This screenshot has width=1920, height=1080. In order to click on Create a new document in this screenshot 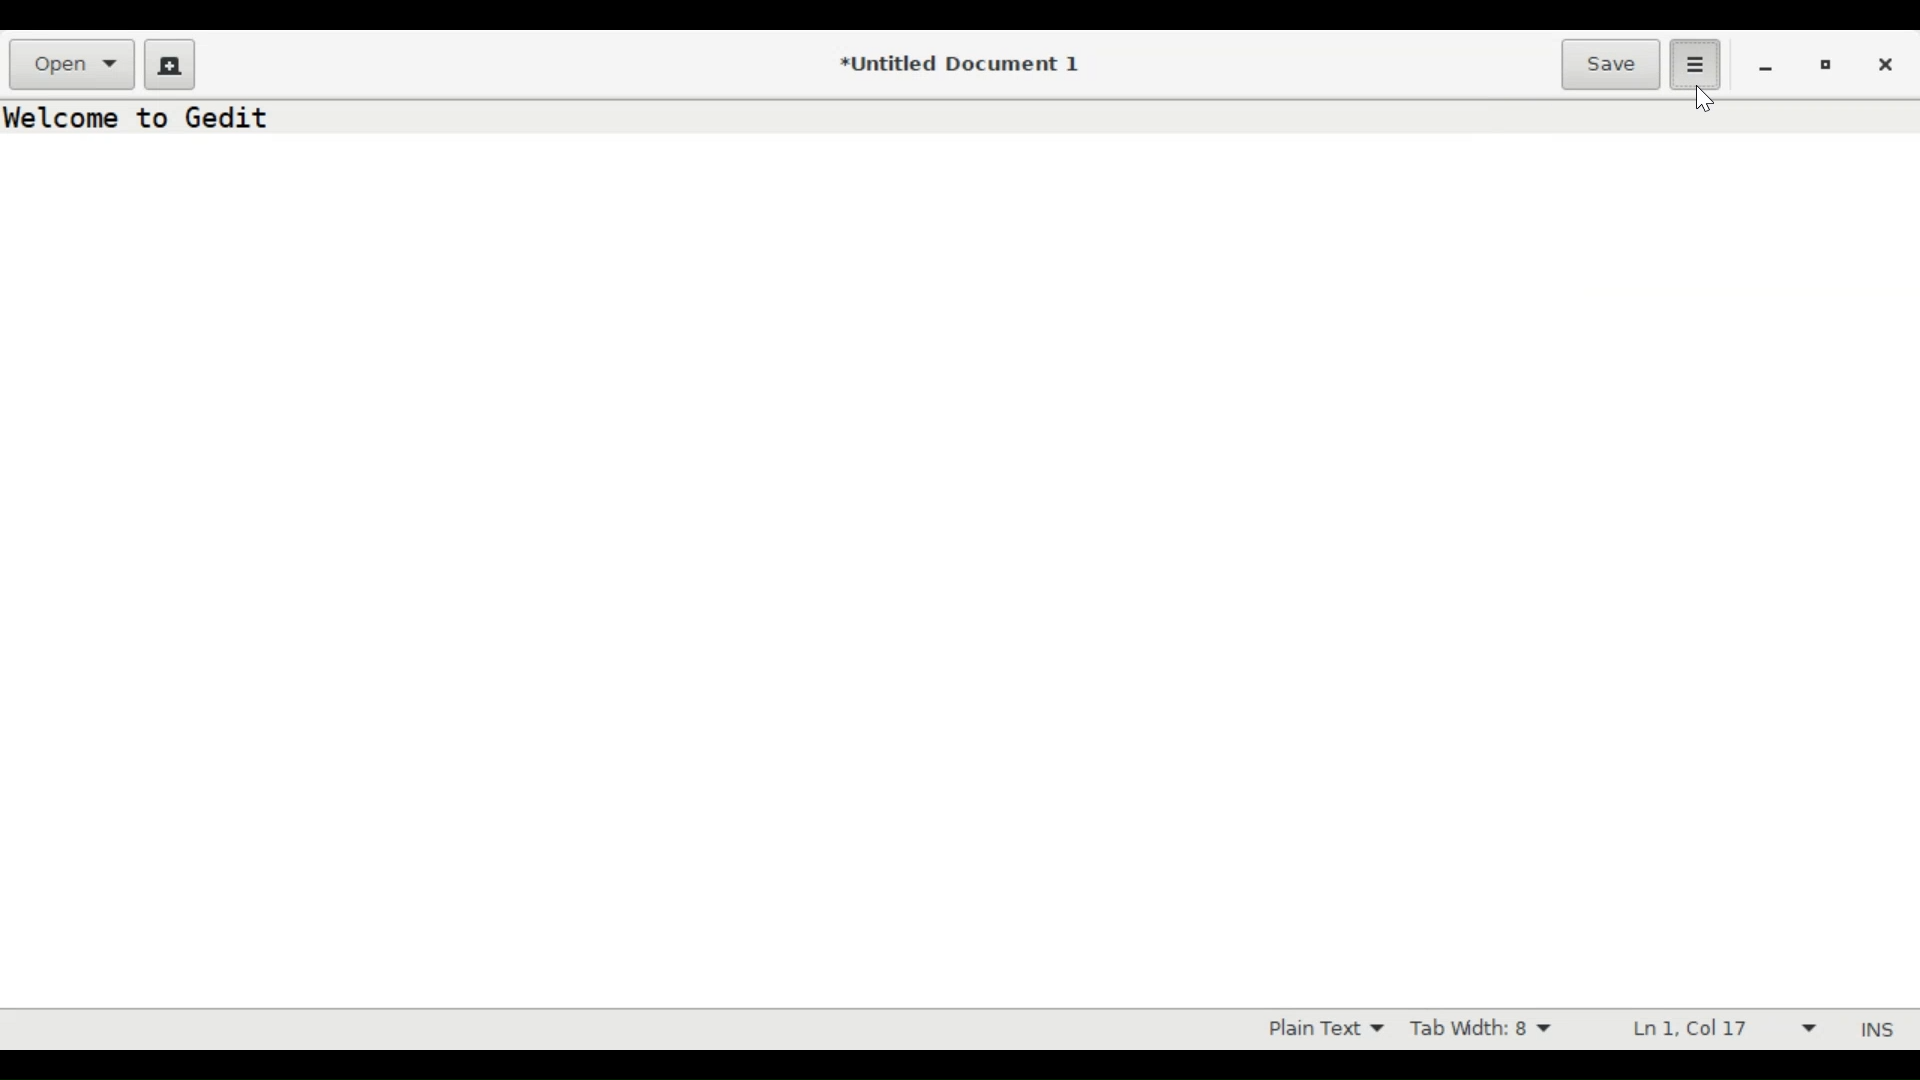, I will do `click(169, 63)`.